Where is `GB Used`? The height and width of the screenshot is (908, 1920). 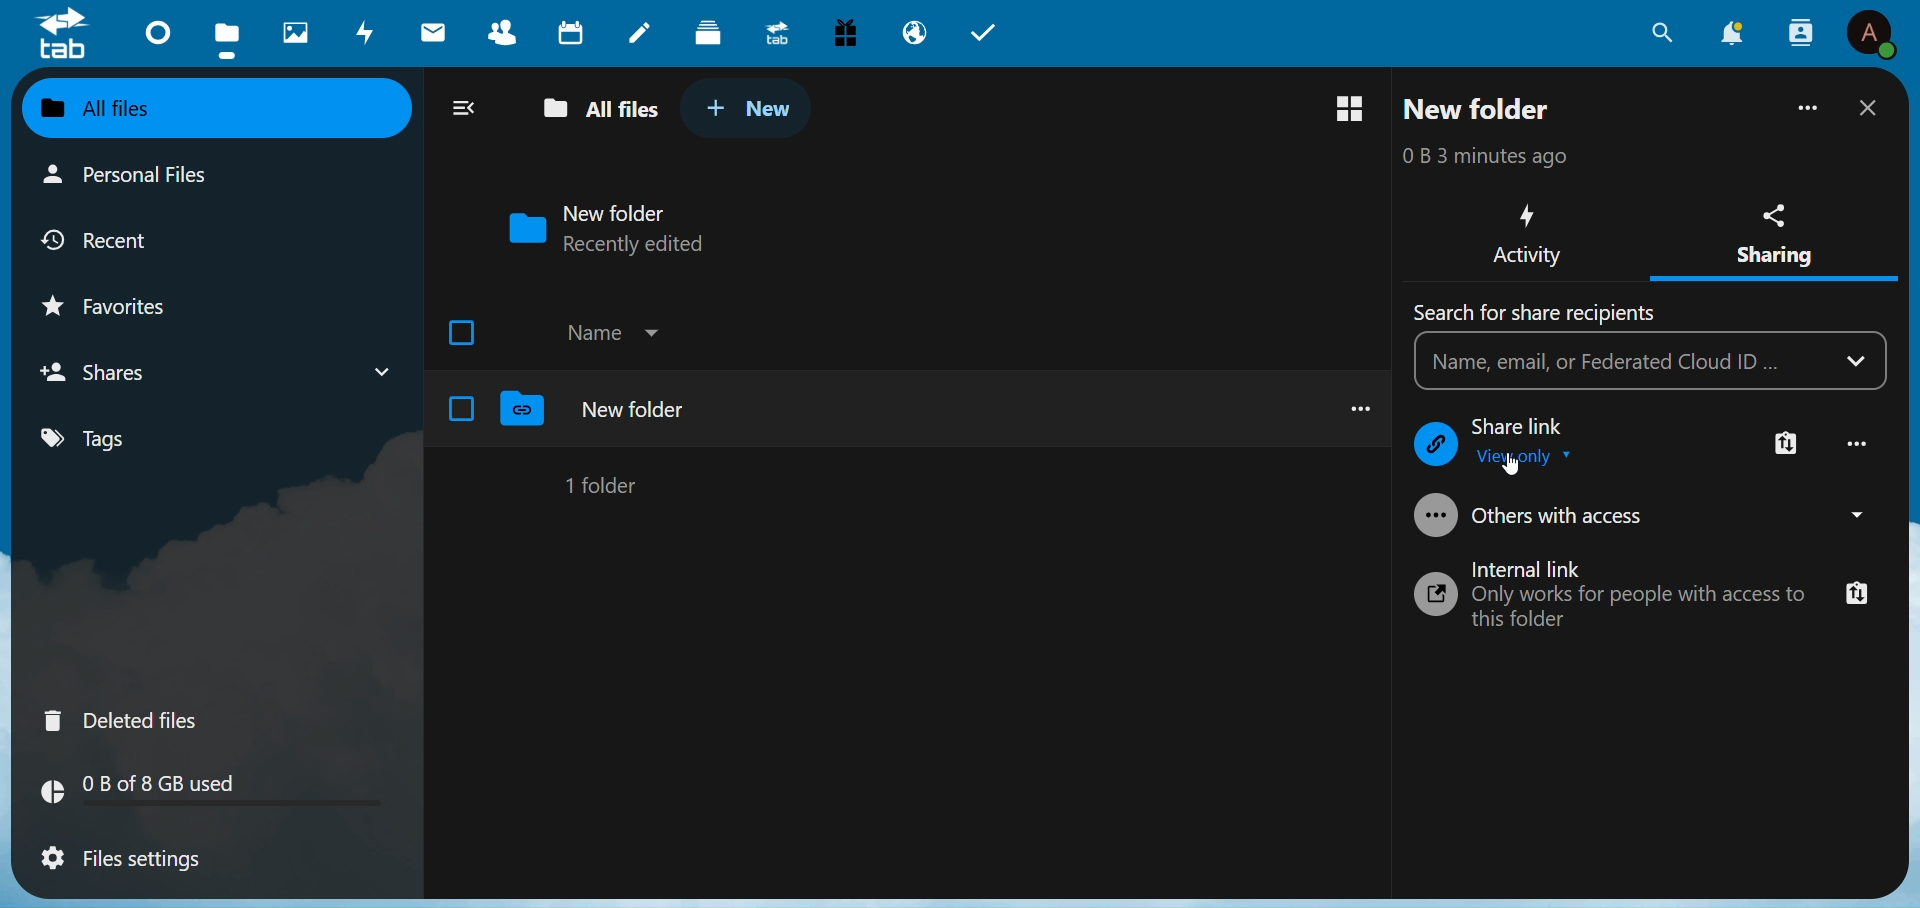 GB Used is located at coordinates (215, 794).